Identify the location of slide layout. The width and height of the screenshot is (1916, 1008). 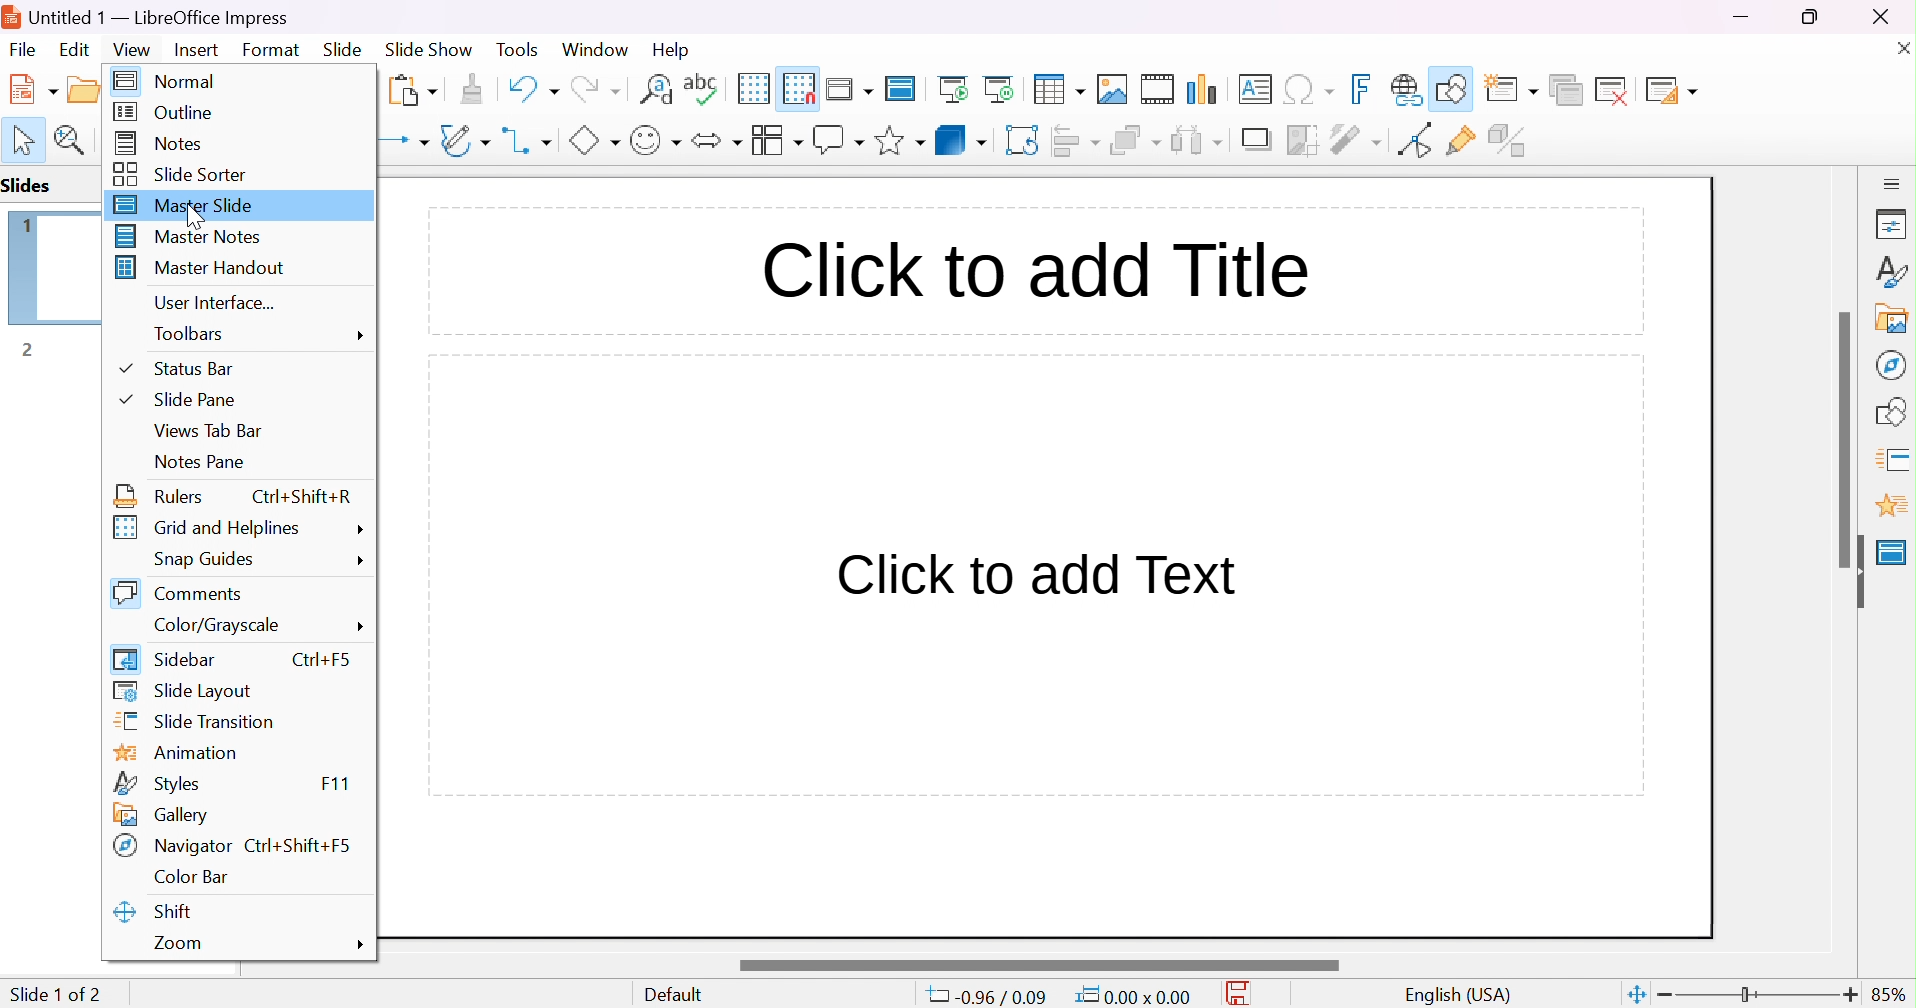
(1672, 89).